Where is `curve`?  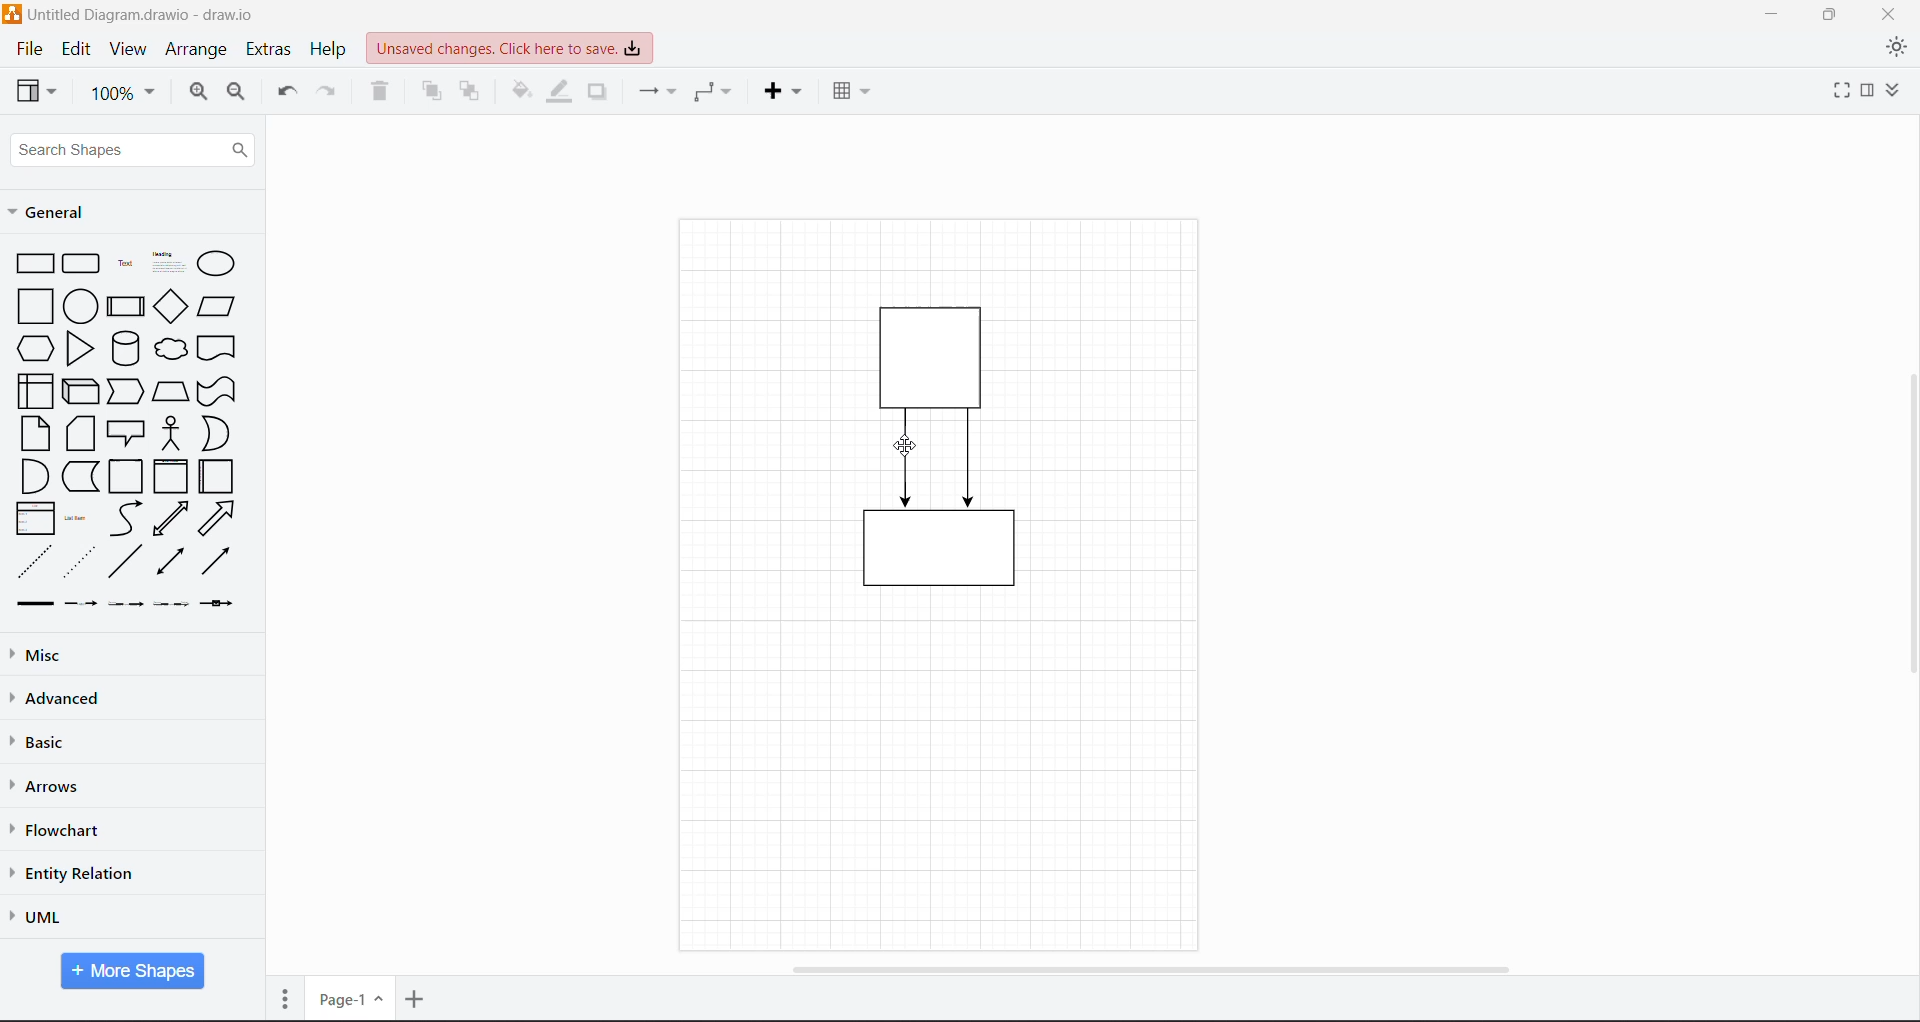 curve is located at coordinates (126, 519).